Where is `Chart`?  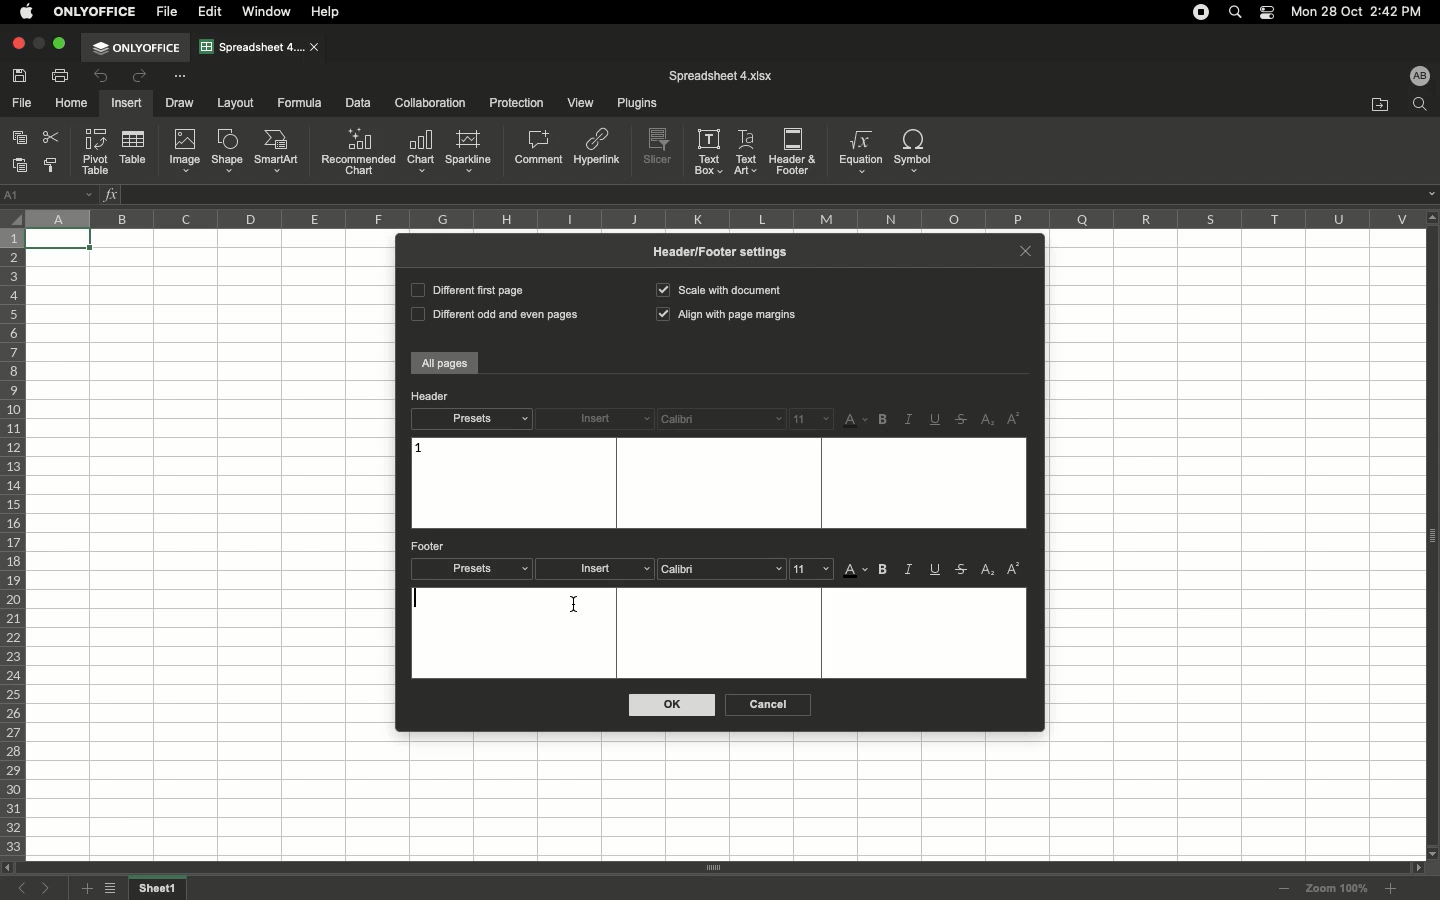
Chart is located at coordinates (421, 152).